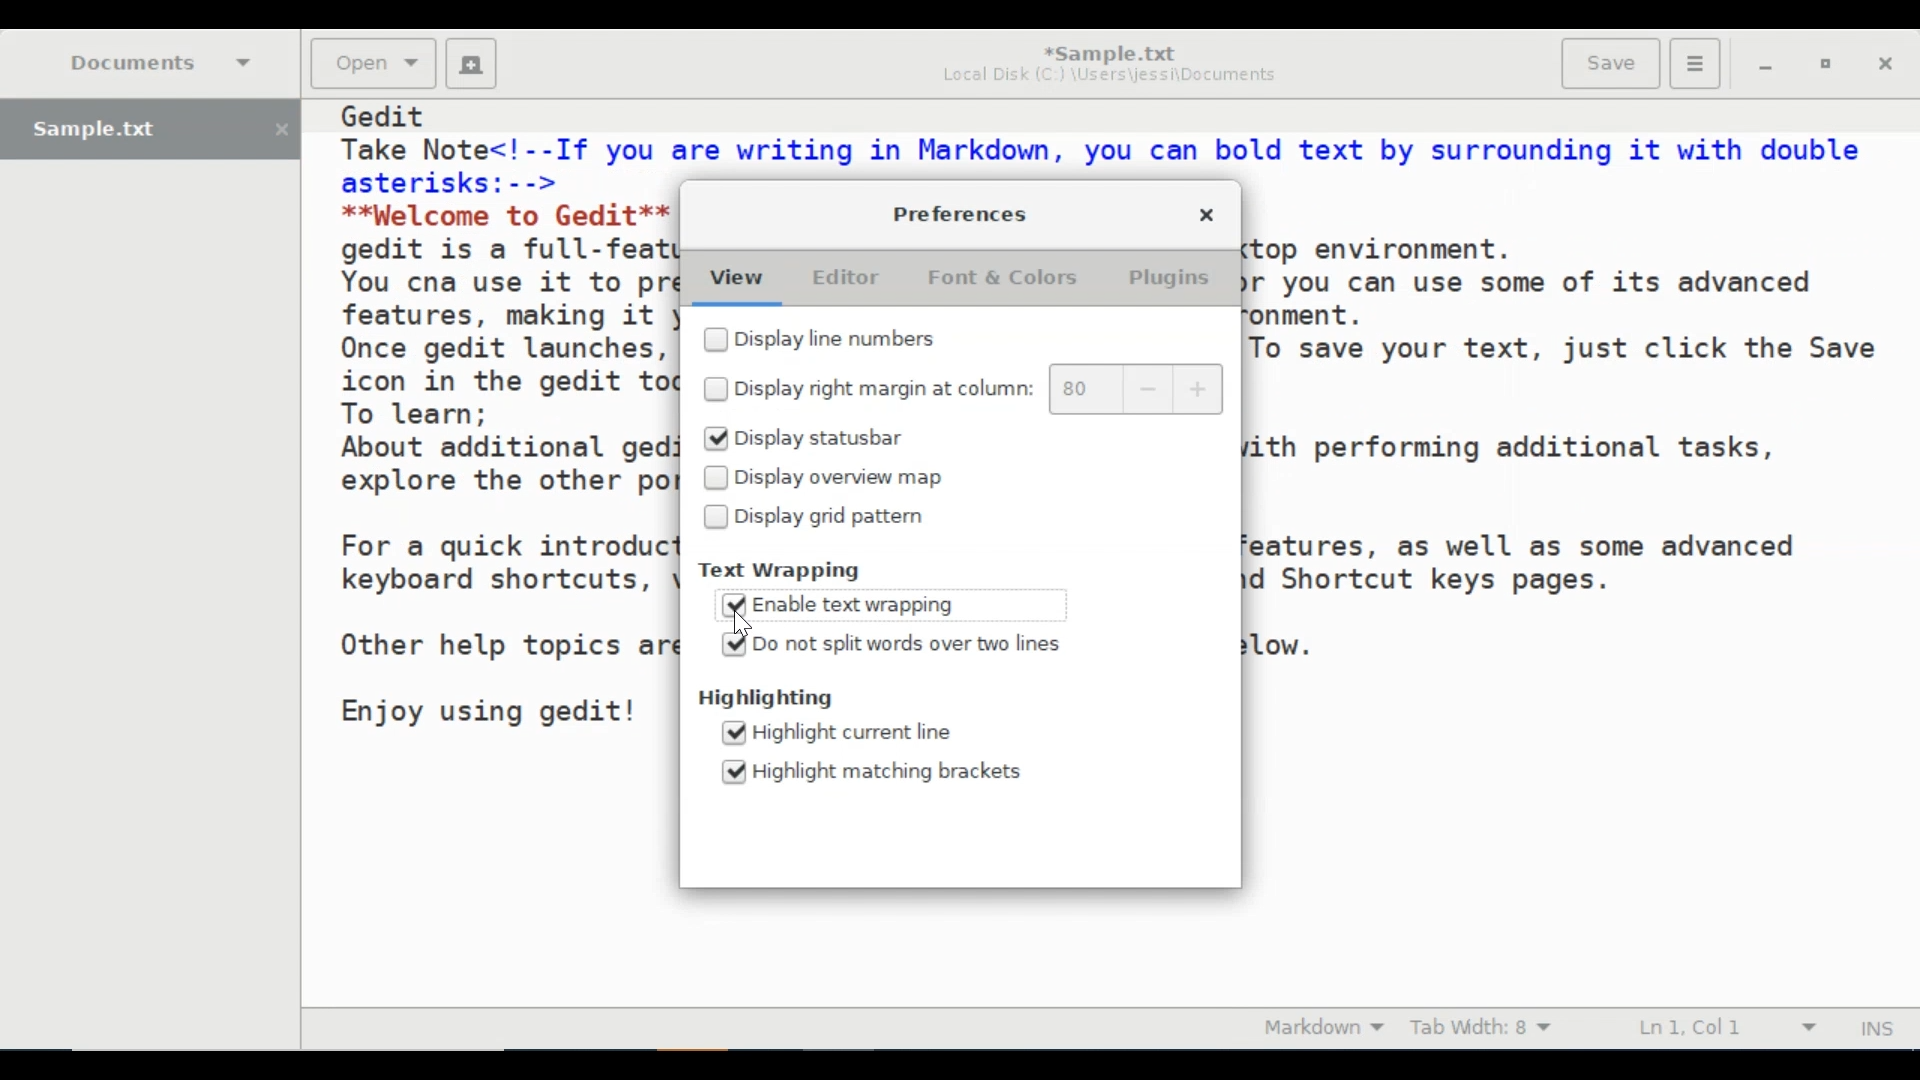 This screenshot has width=1920, height=1080. Describe the element at coordinates (149, 130) in the screenshot. I see `Sample.txt` at that location.